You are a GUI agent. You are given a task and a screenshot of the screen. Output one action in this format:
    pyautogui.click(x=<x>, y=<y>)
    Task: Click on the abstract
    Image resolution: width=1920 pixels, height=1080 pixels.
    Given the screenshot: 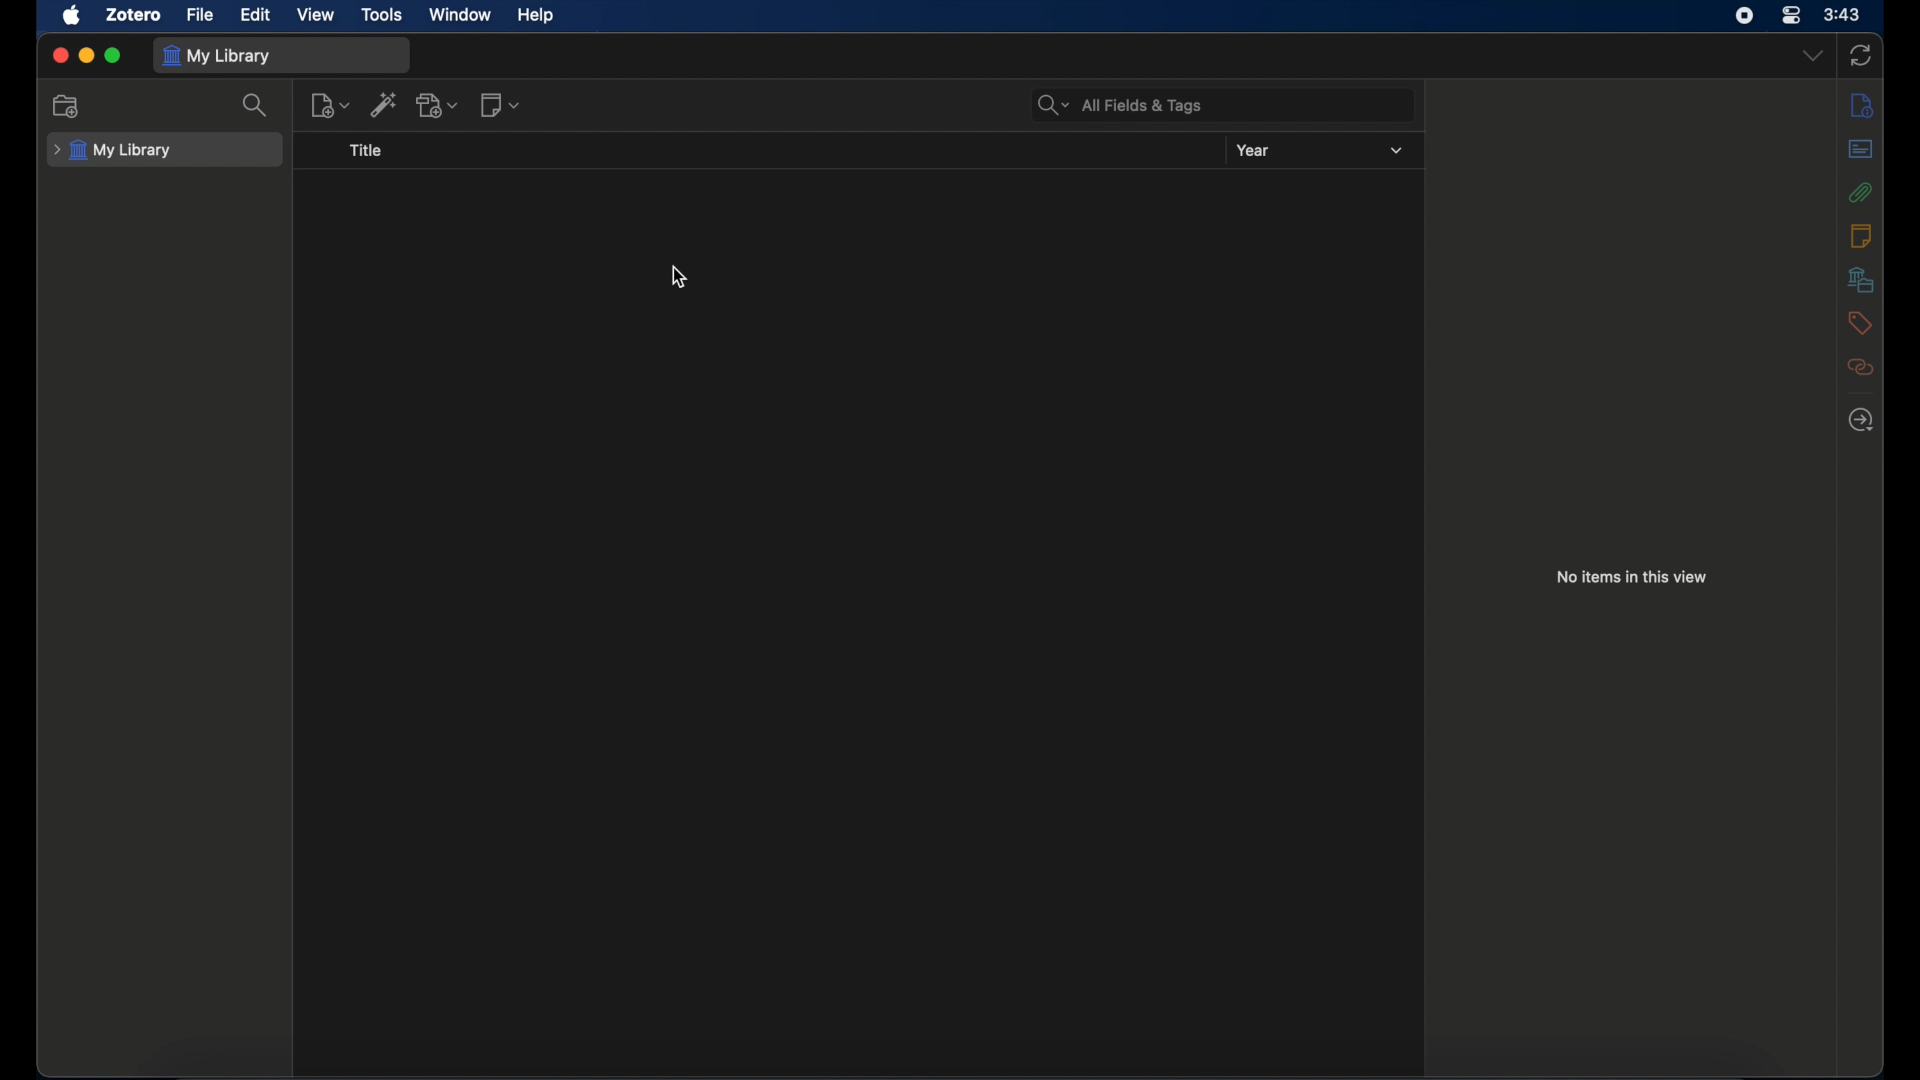 What is the action you would take?
    pyautogui.click(x=1861, y=149)
    